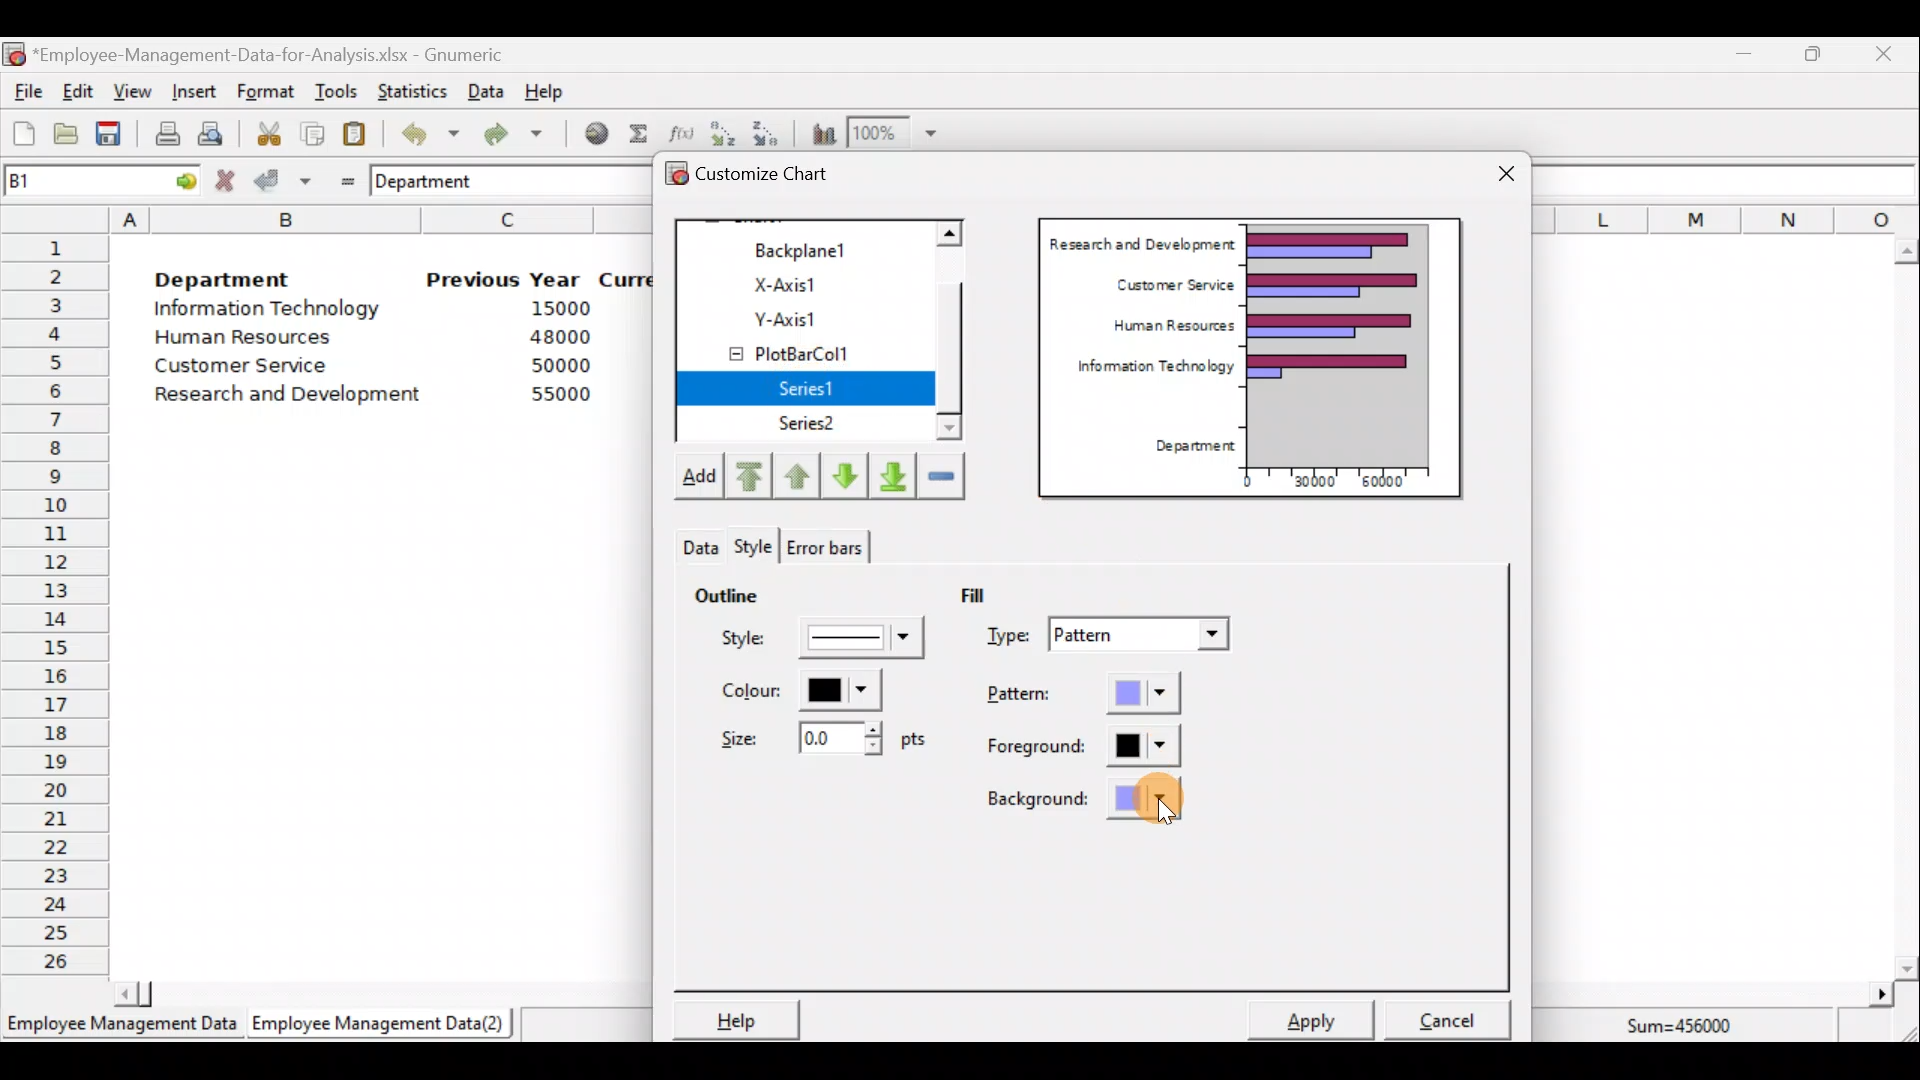 The image size is (1920, 1080). Describe the element at coordinates (1690, 1029) in the screenshot. I see `Sum=456000` at that location.